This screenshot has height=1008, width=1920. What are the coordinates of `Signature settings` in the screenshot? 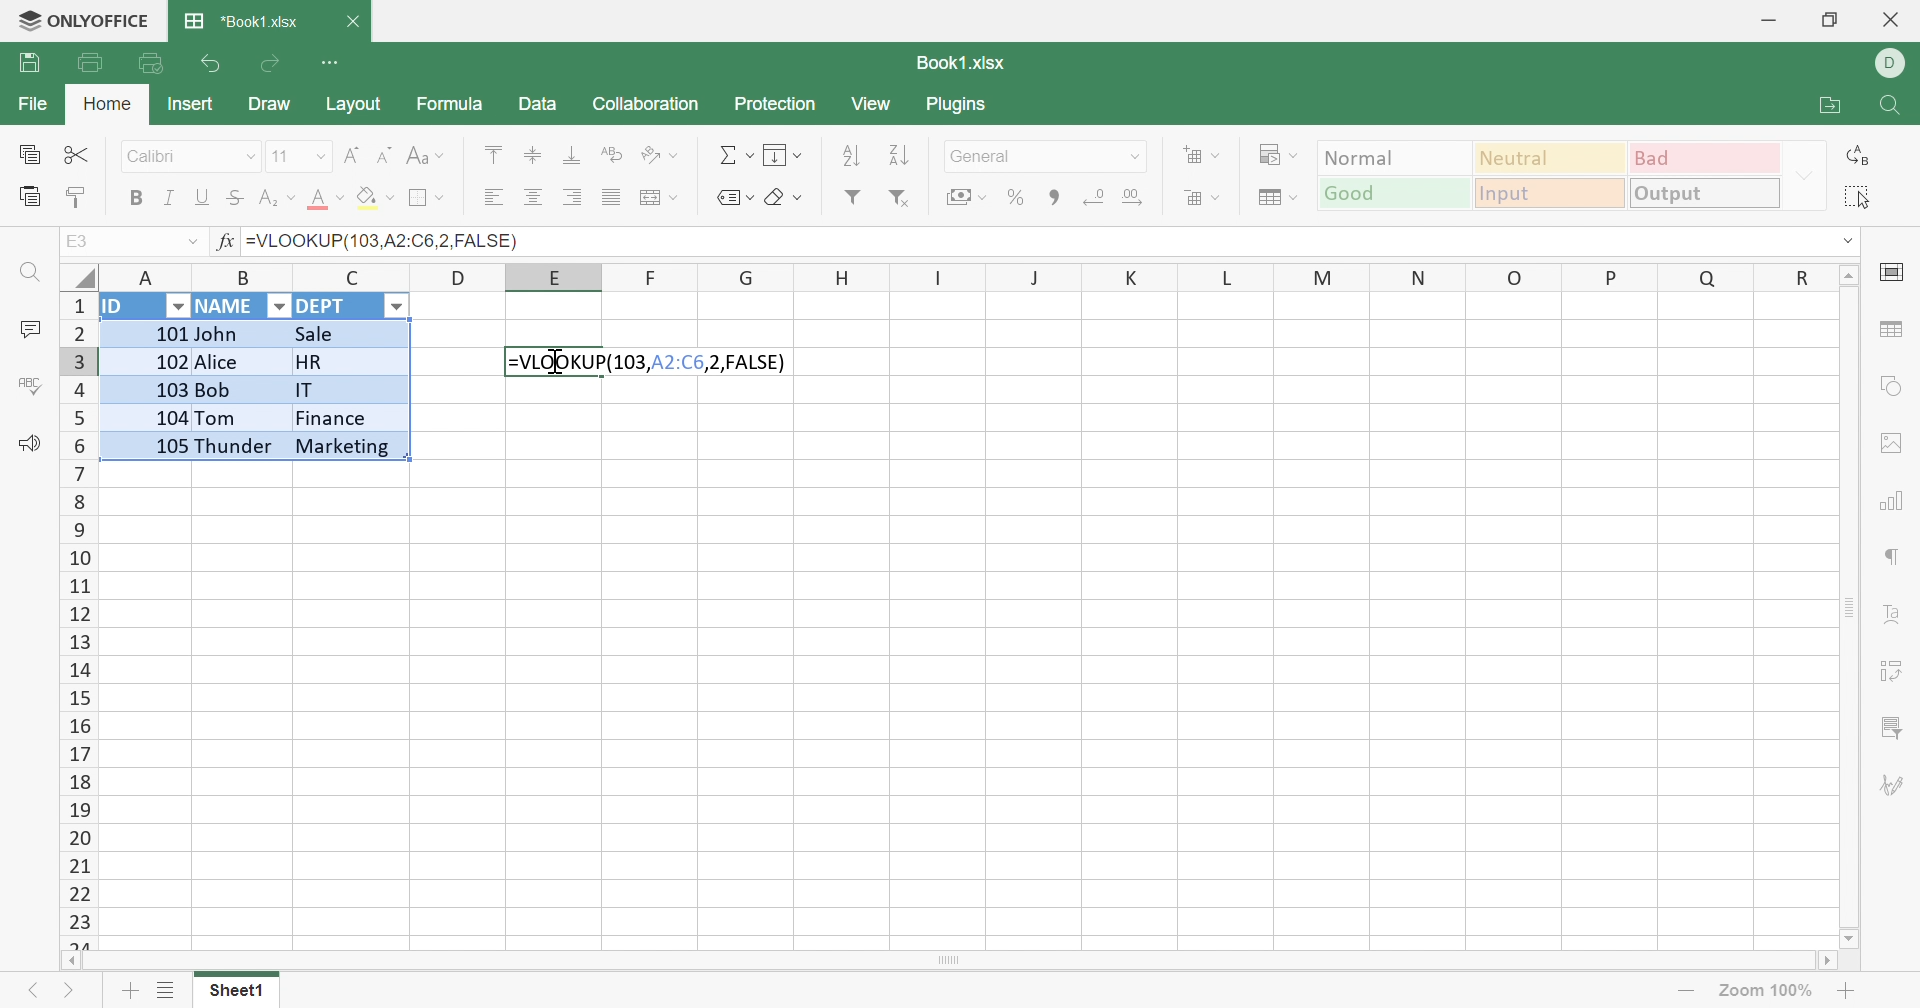 It's located at (1897, 788).